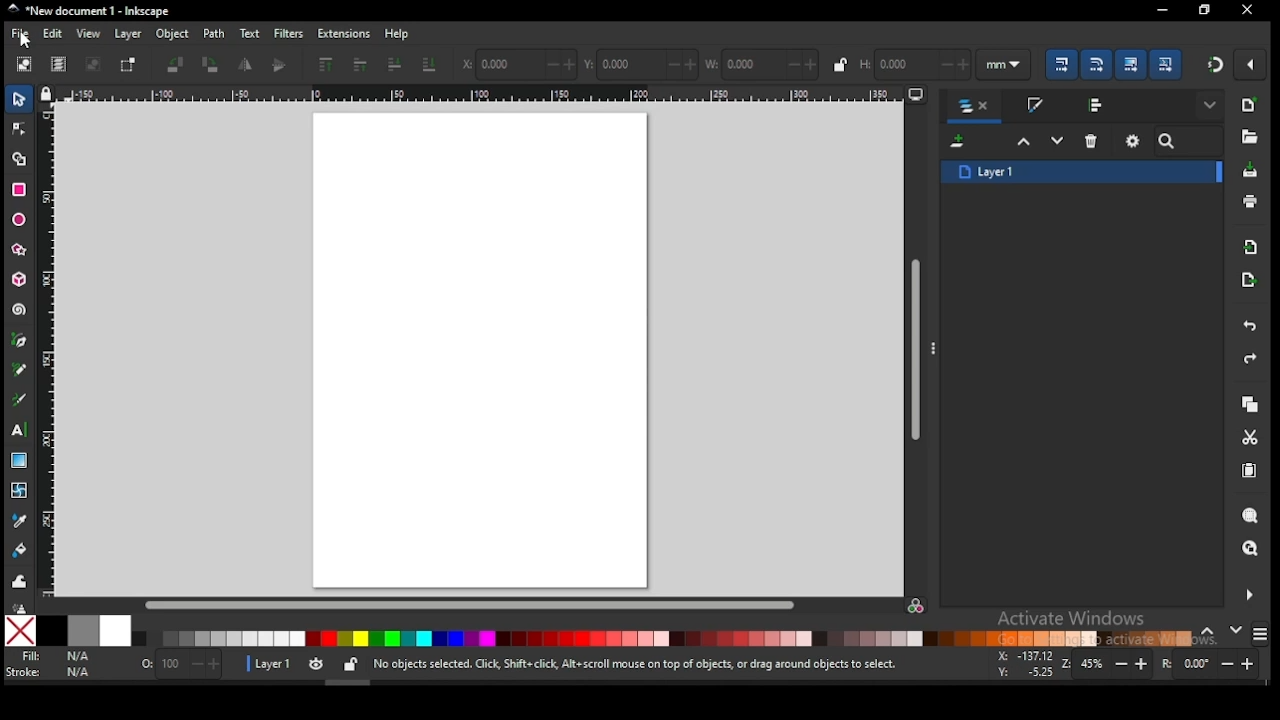 The height and width of the screenshot is (720, 1280). Describe the element at coordinates (90, 65) in the screenshot. I see `deselect` at that location.